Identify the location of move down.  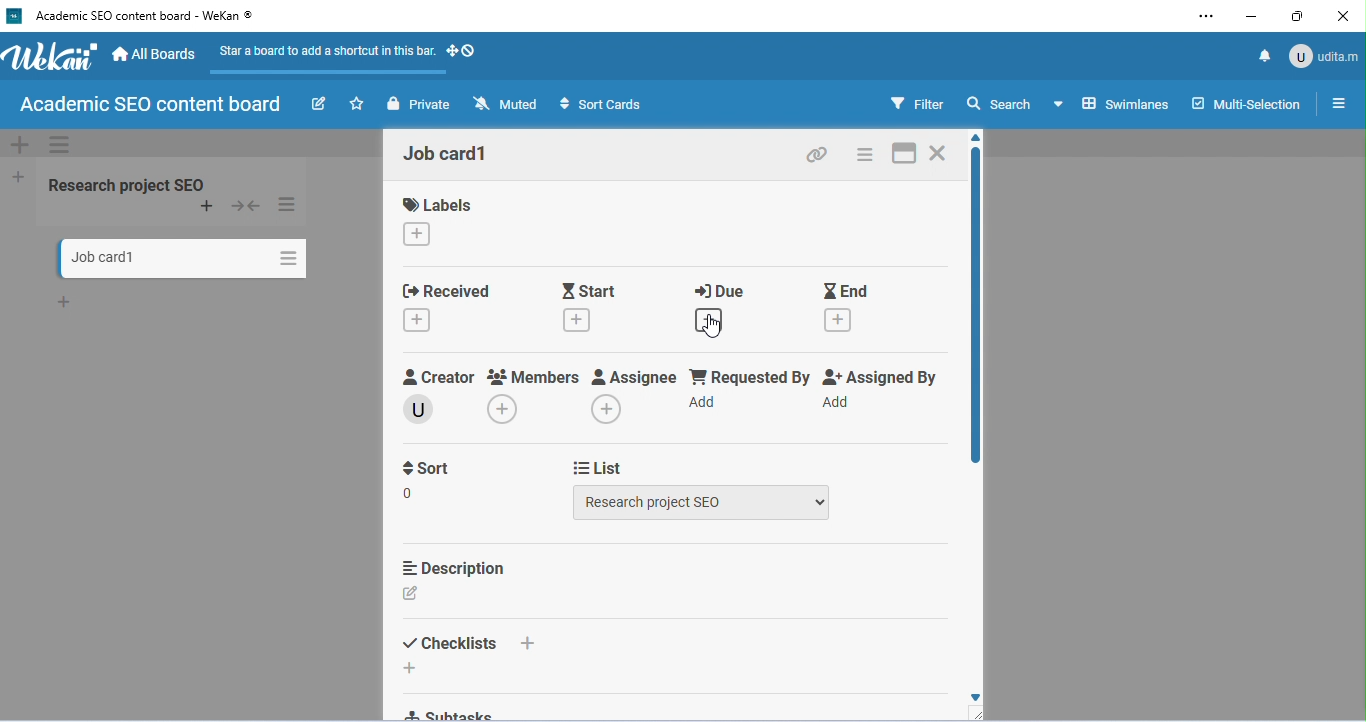
(975, 699).